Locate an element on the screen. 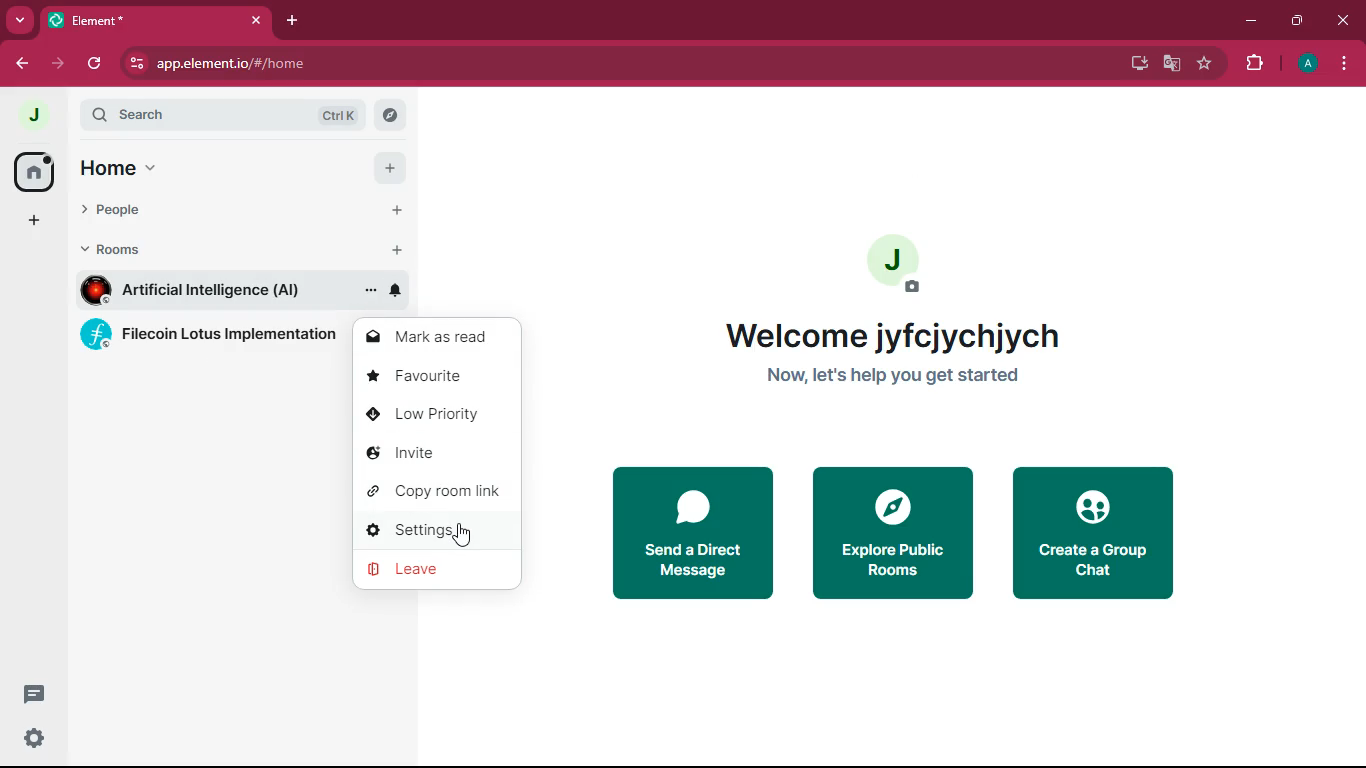 The width and height of the screenshot is (1366, 768). add people is located at coordinates (396, 210).